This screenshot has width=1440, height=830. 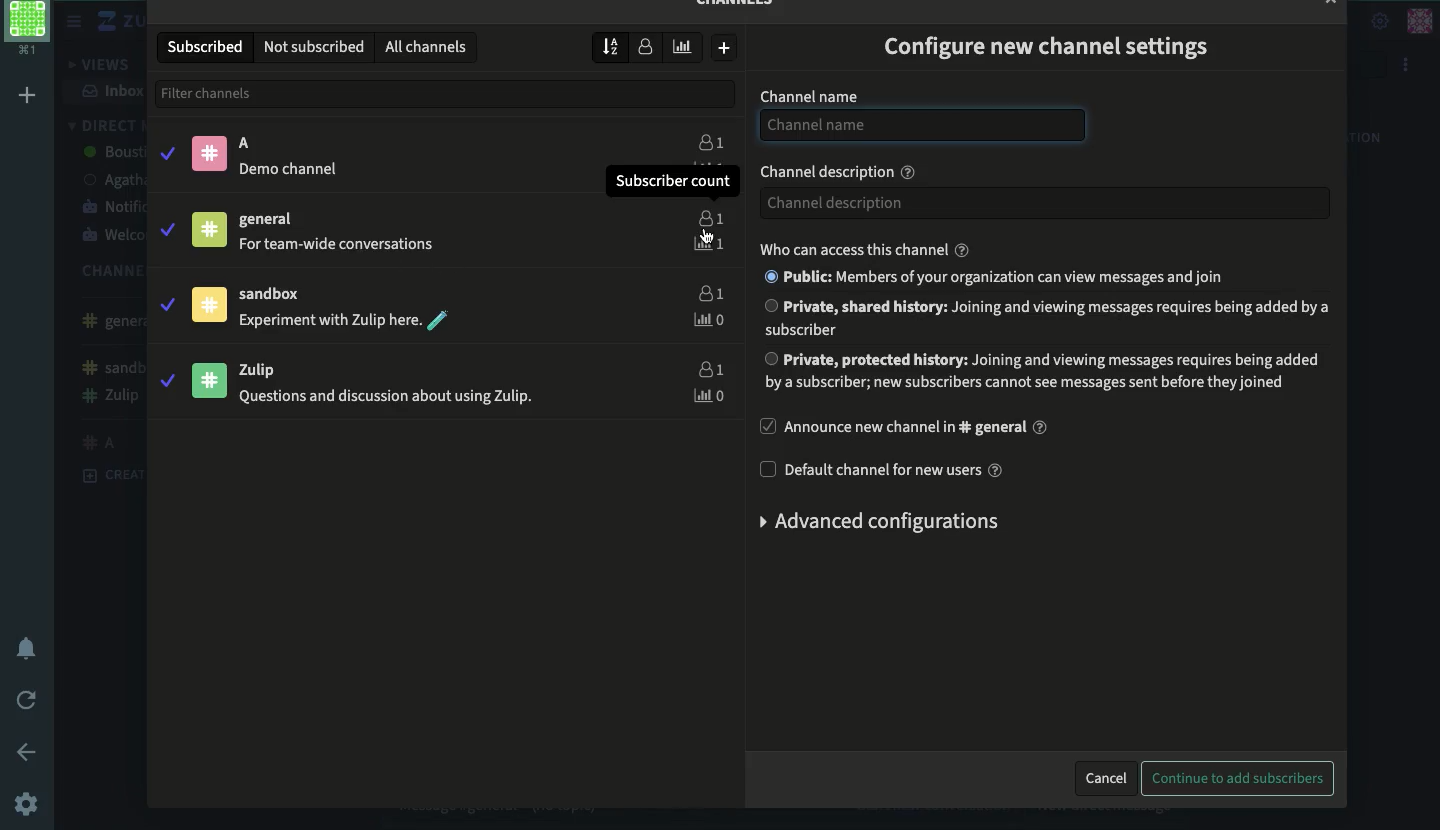 What do you see at coordinates (1051, 374) in the screenshot?
I see ` Private, protected history: Joining and viewing messages requires being addedbya subscriber; new subscribers cannot see messages sent before they joined` at bounding box center [1051, 374].